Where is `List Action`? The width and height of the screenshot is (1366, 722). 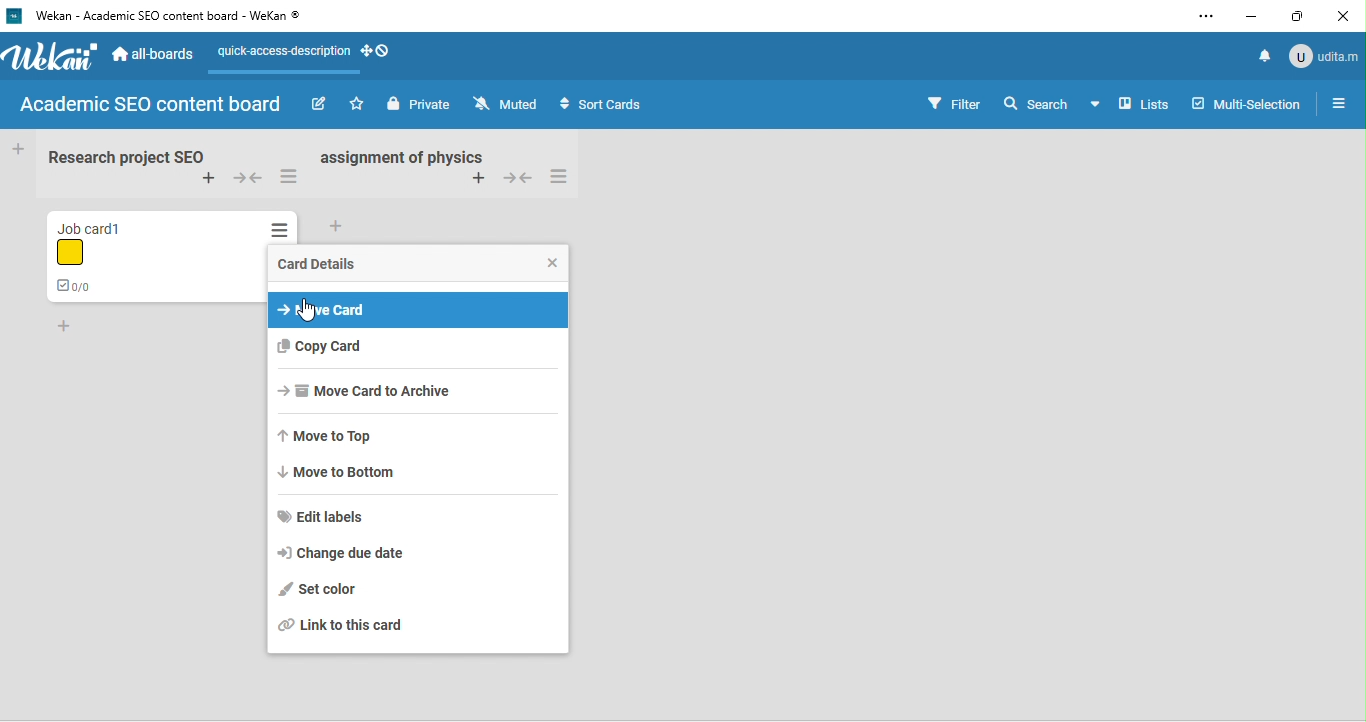
List Action is located at coordinates (281, 231).